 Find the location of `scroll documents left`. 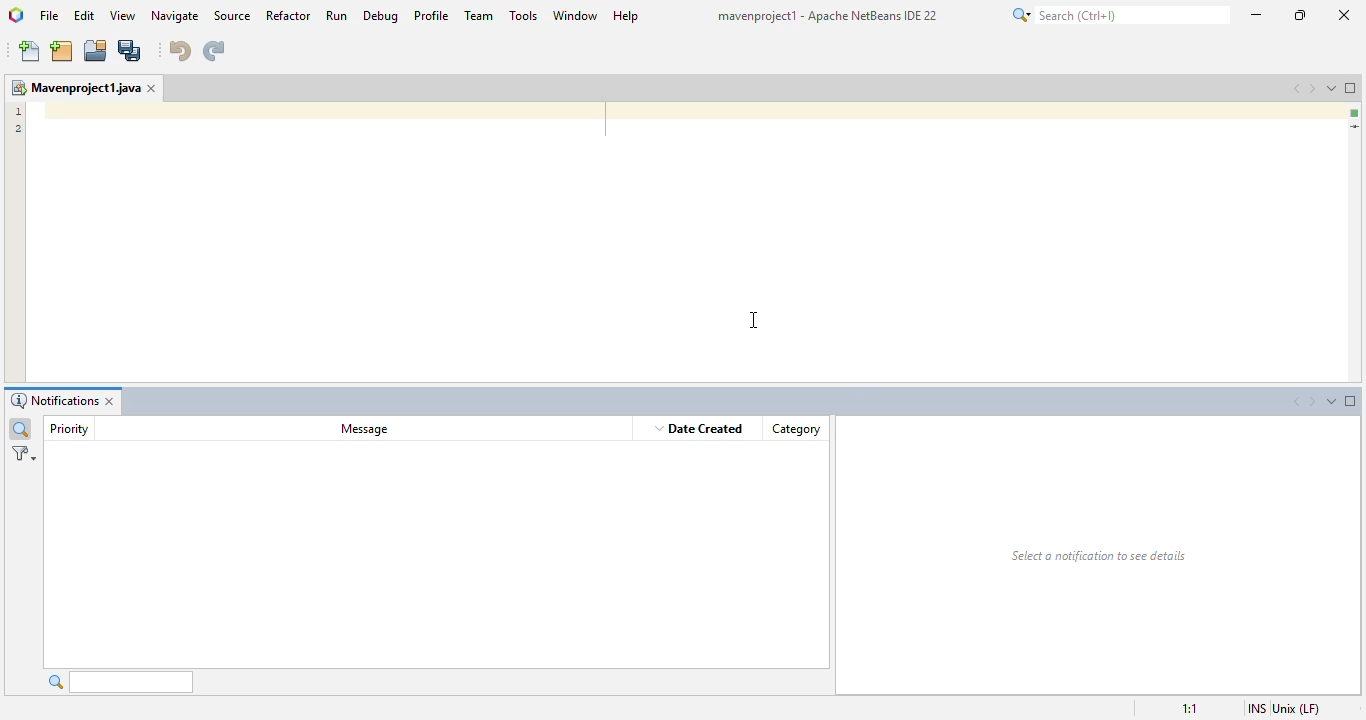

scroll documents left is located at coordinates (1297, 88).